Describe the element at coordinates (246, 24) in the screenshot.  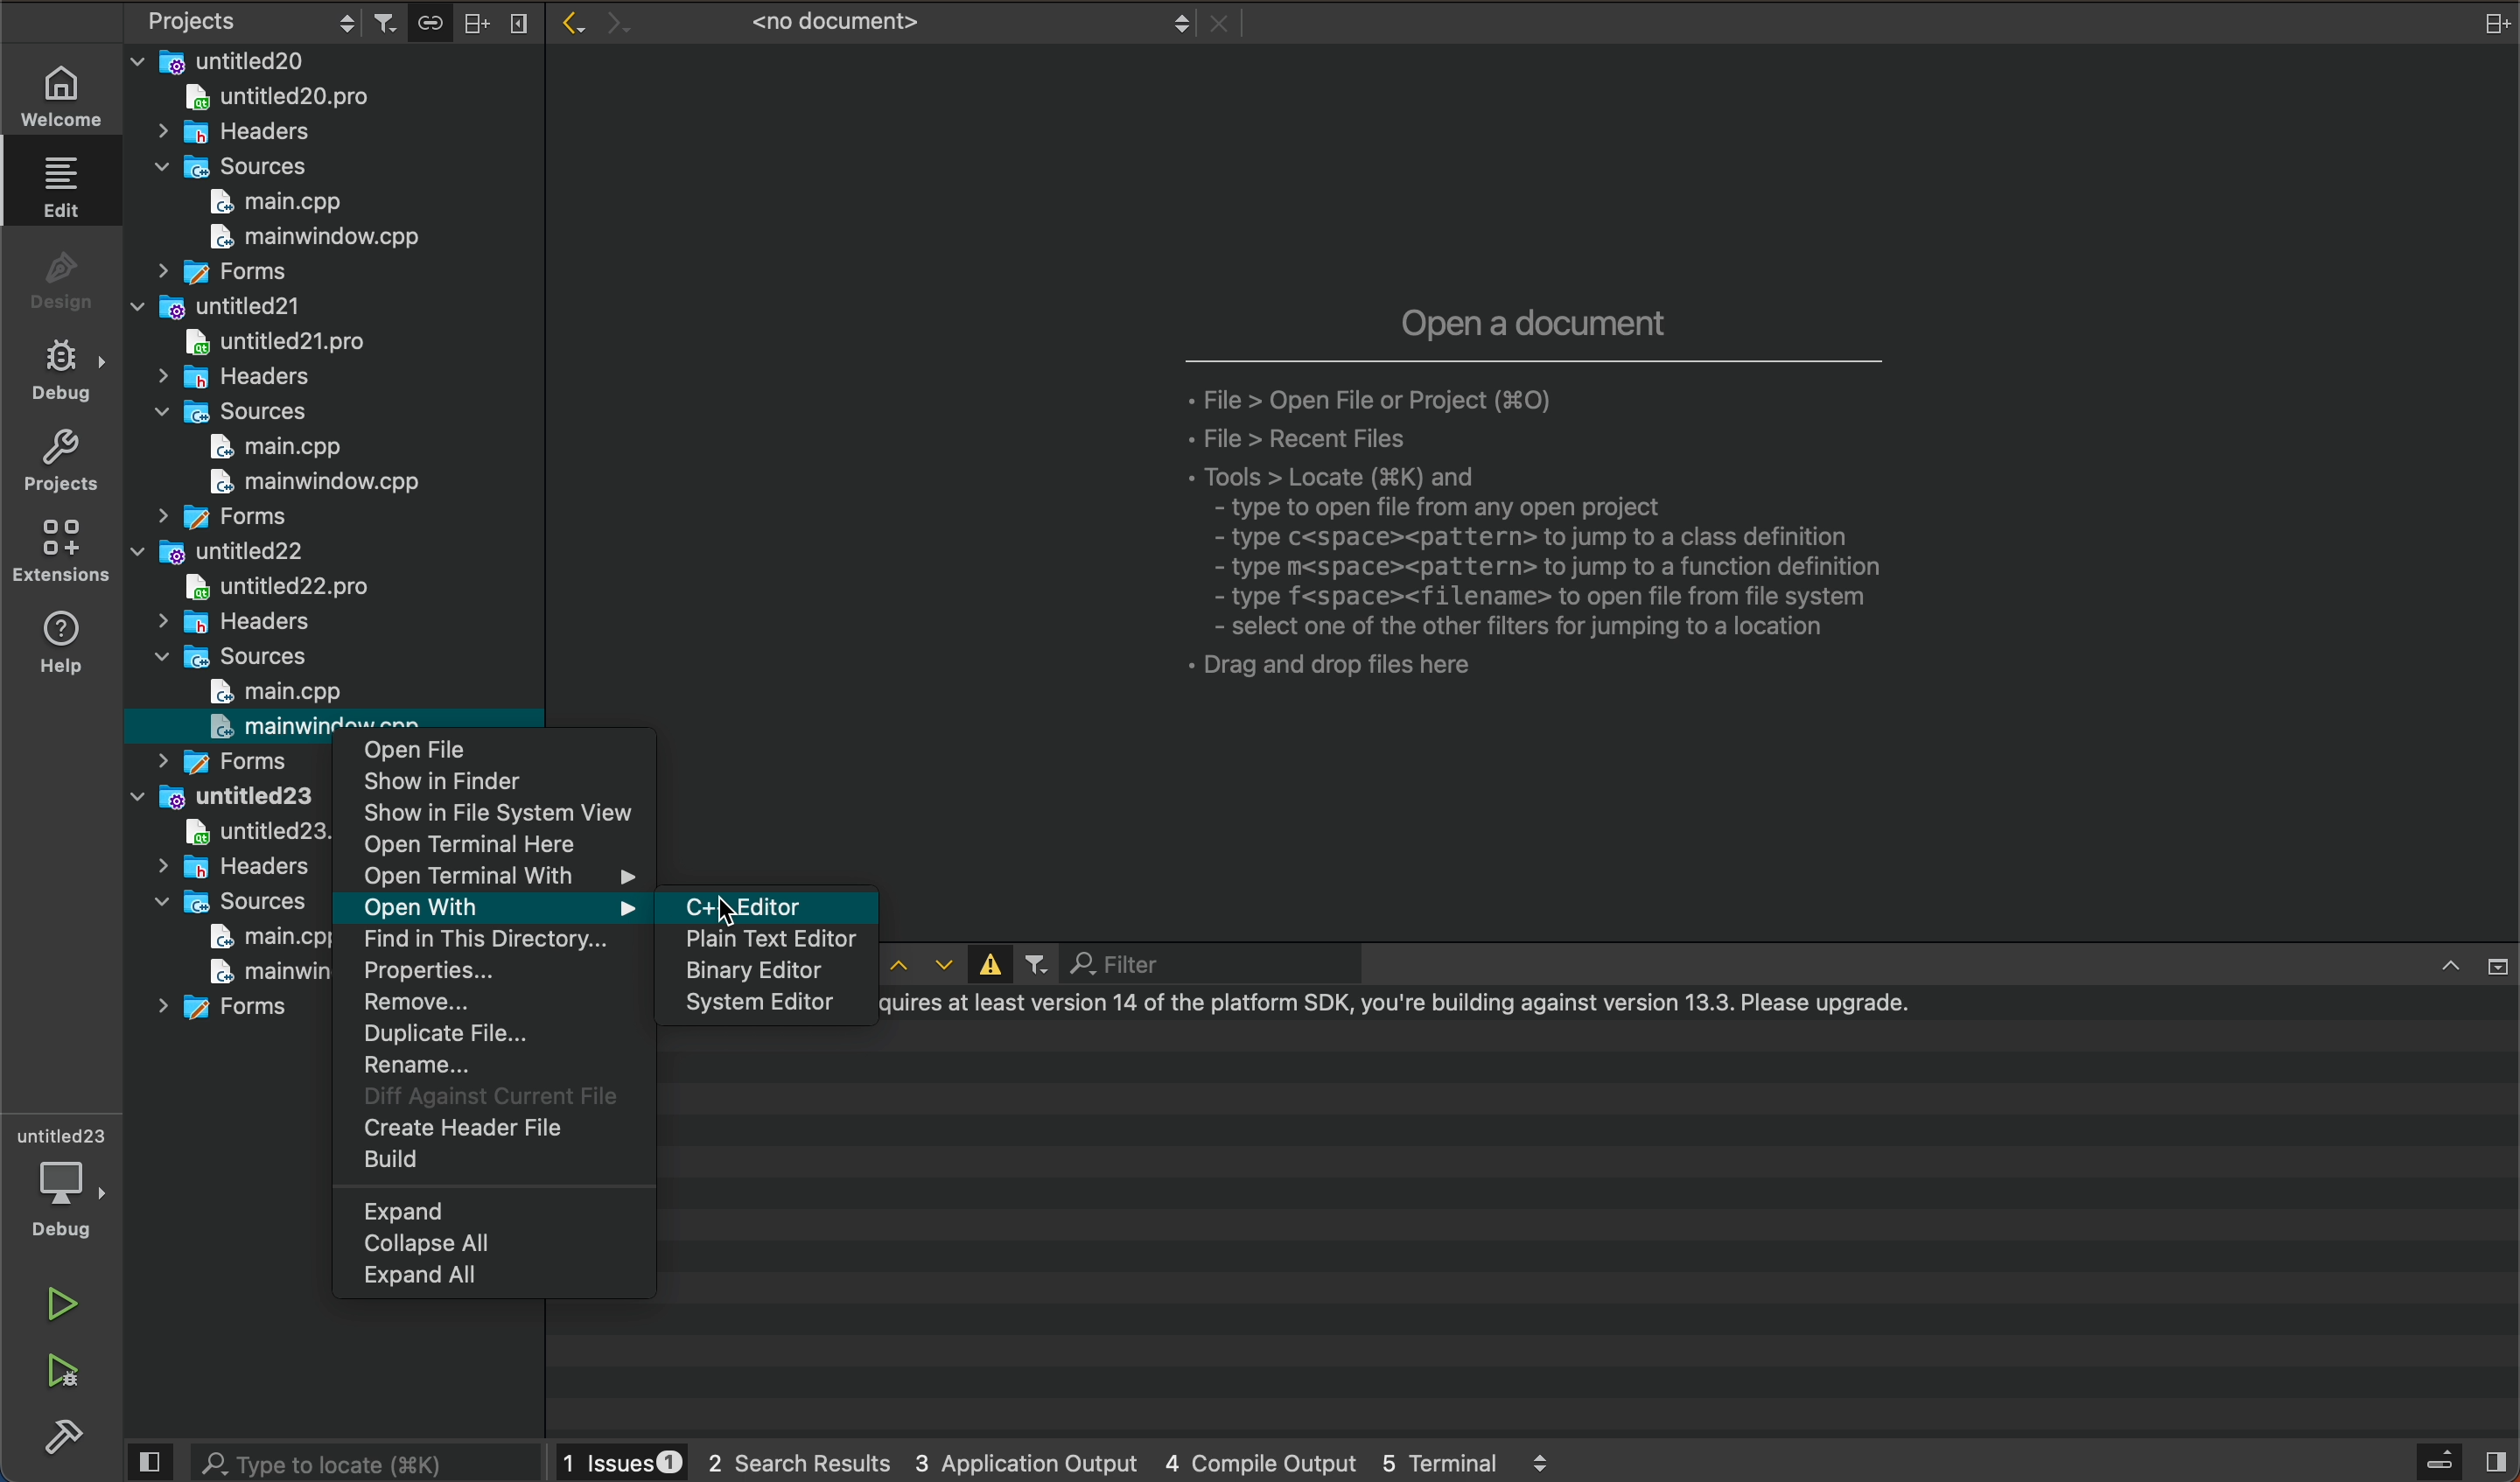
I see `pojects` at that location.